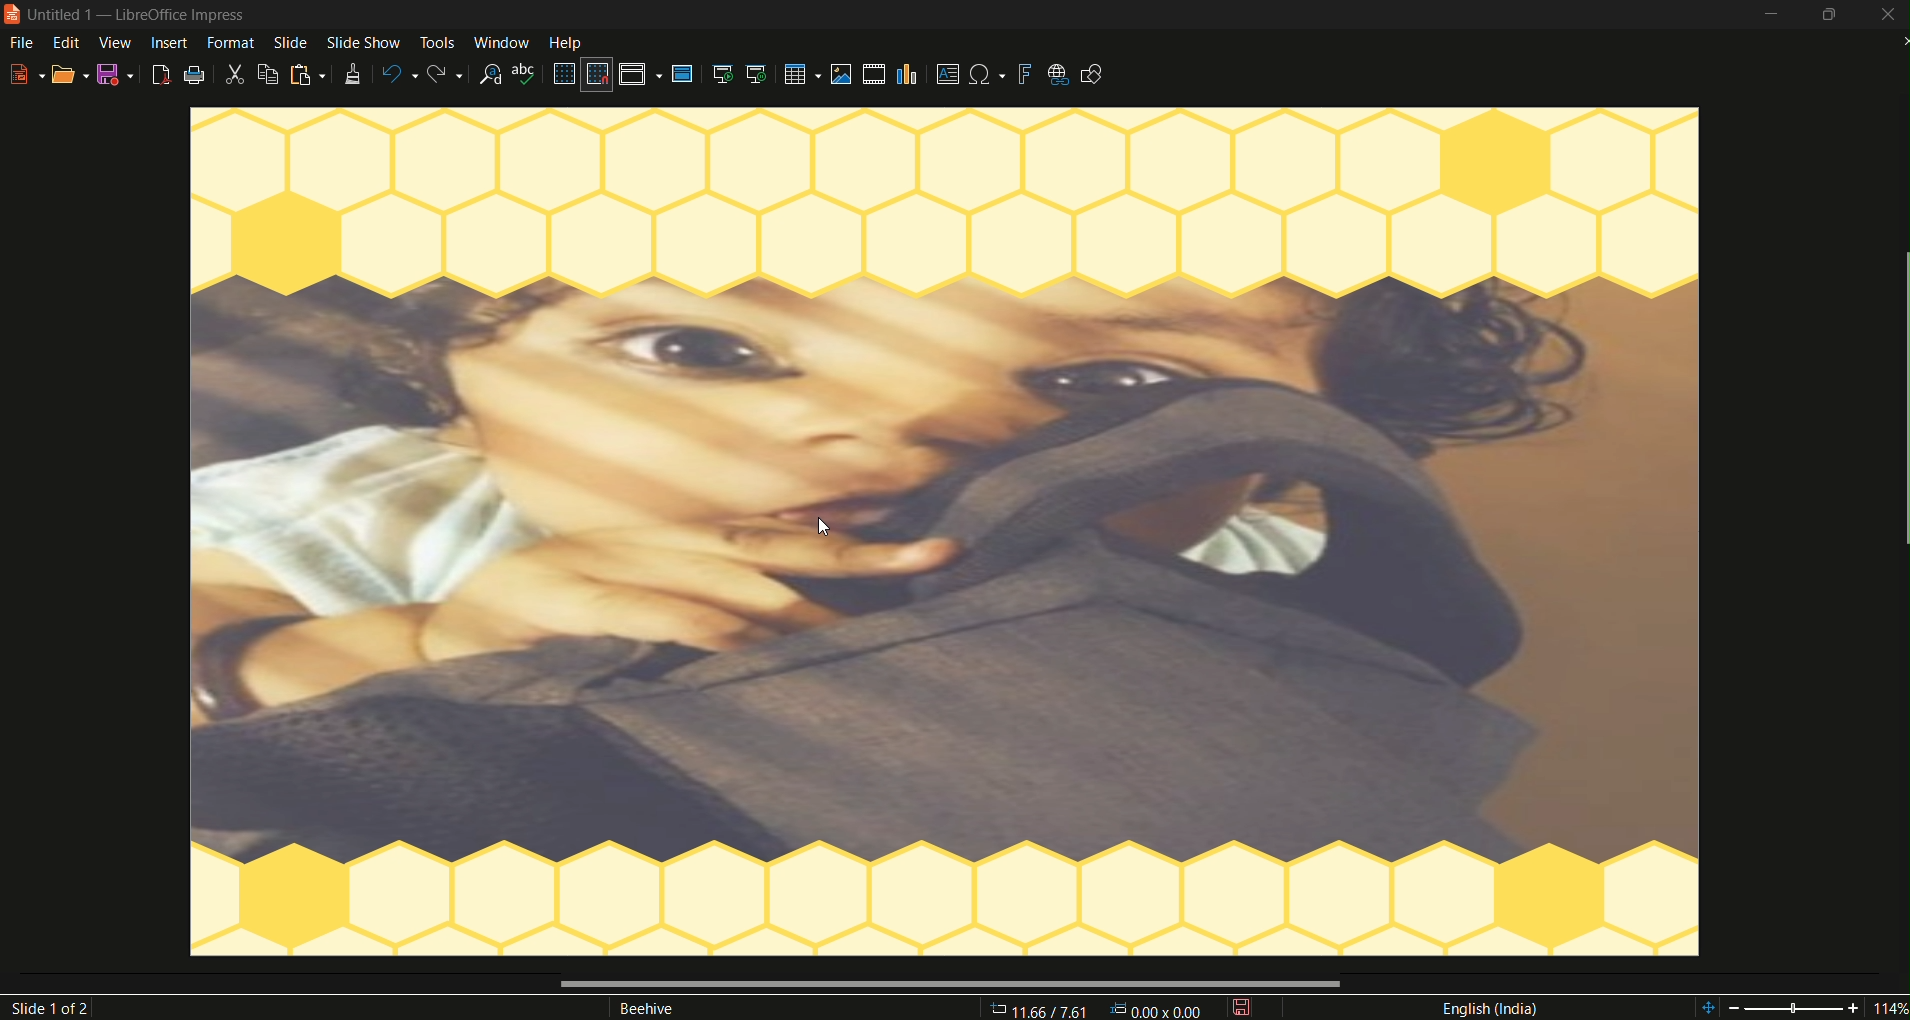  I want to click on spelling, so click(527, 74).